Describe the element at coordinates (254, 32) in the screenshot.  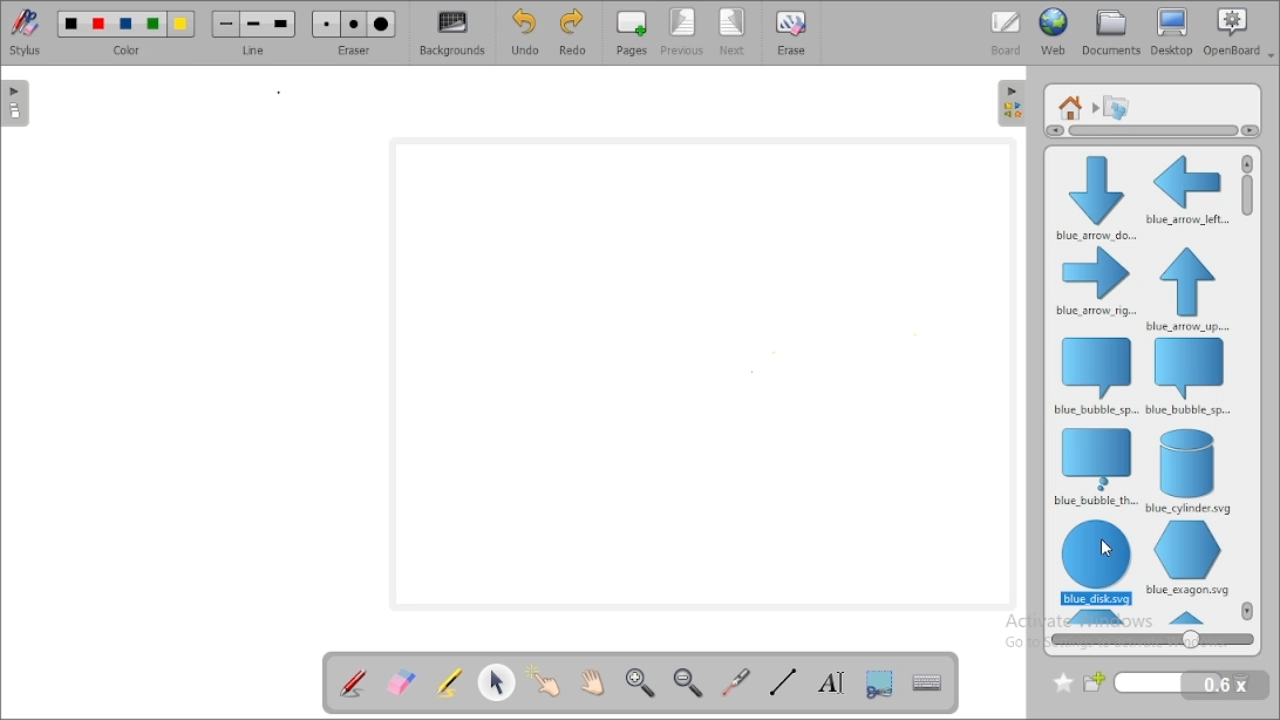
I see `line` at that location.